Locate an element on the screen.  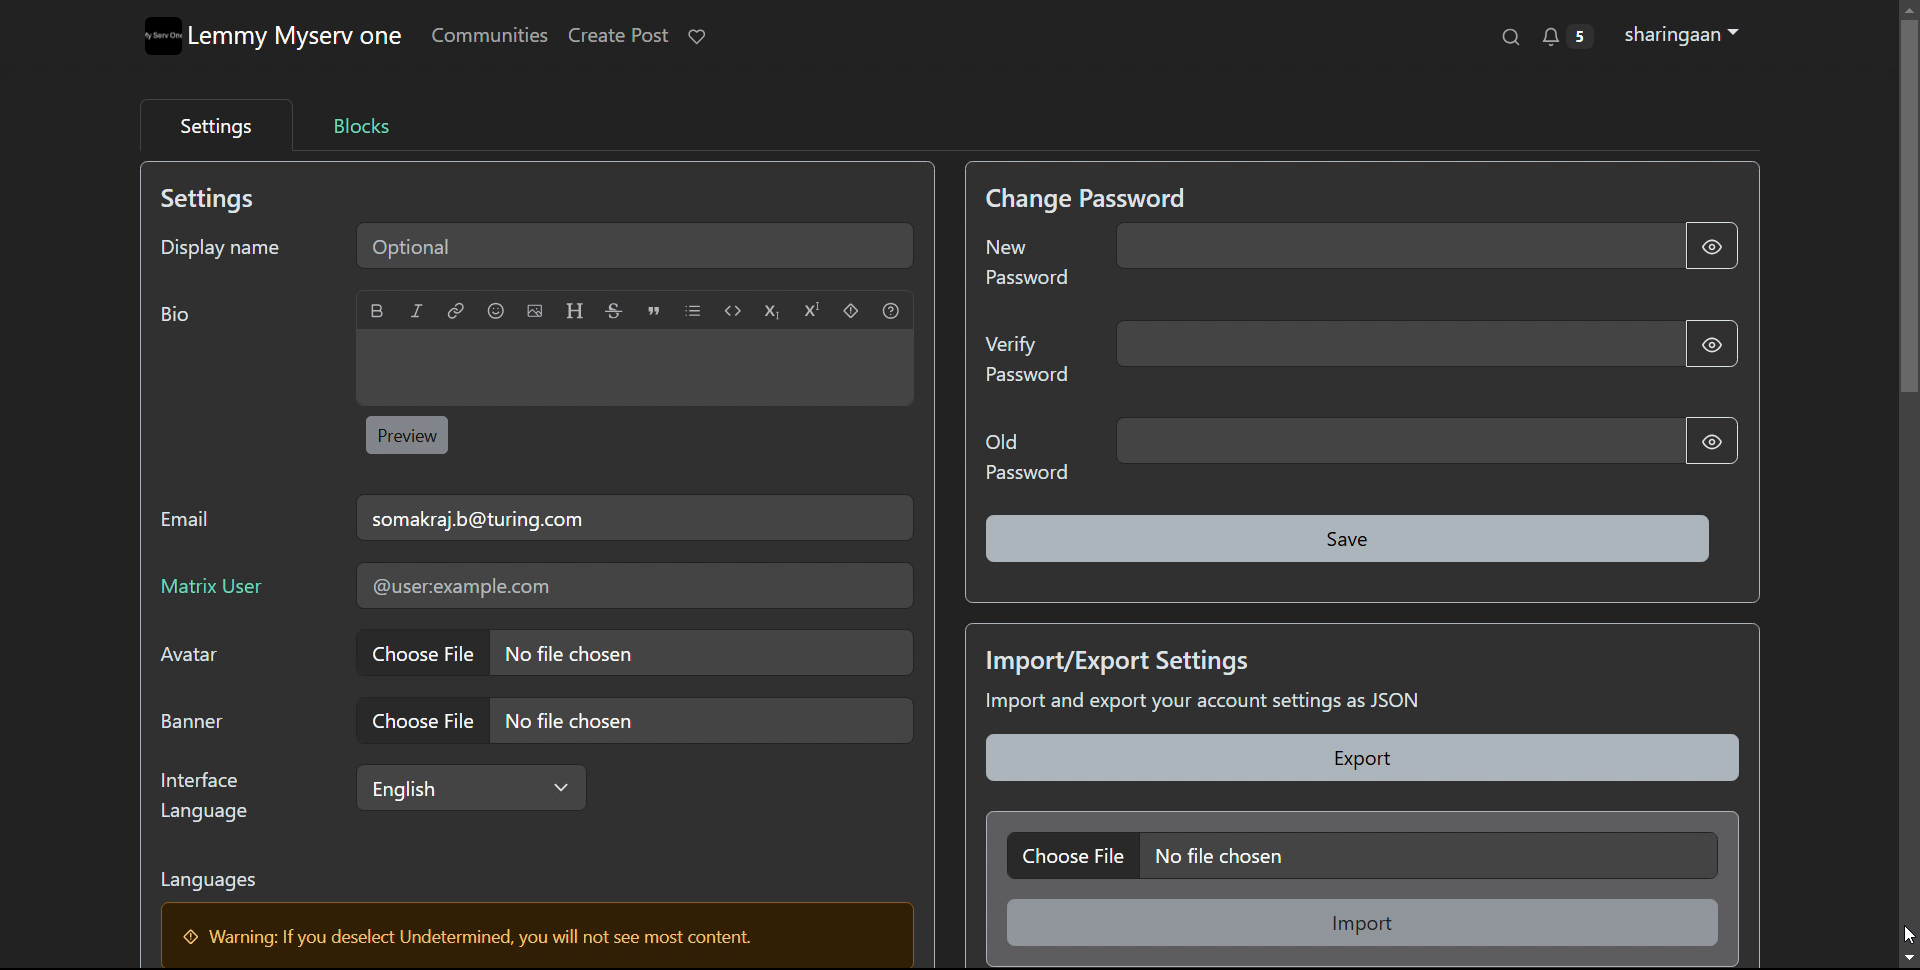
header is located at coordinates (575, 310).